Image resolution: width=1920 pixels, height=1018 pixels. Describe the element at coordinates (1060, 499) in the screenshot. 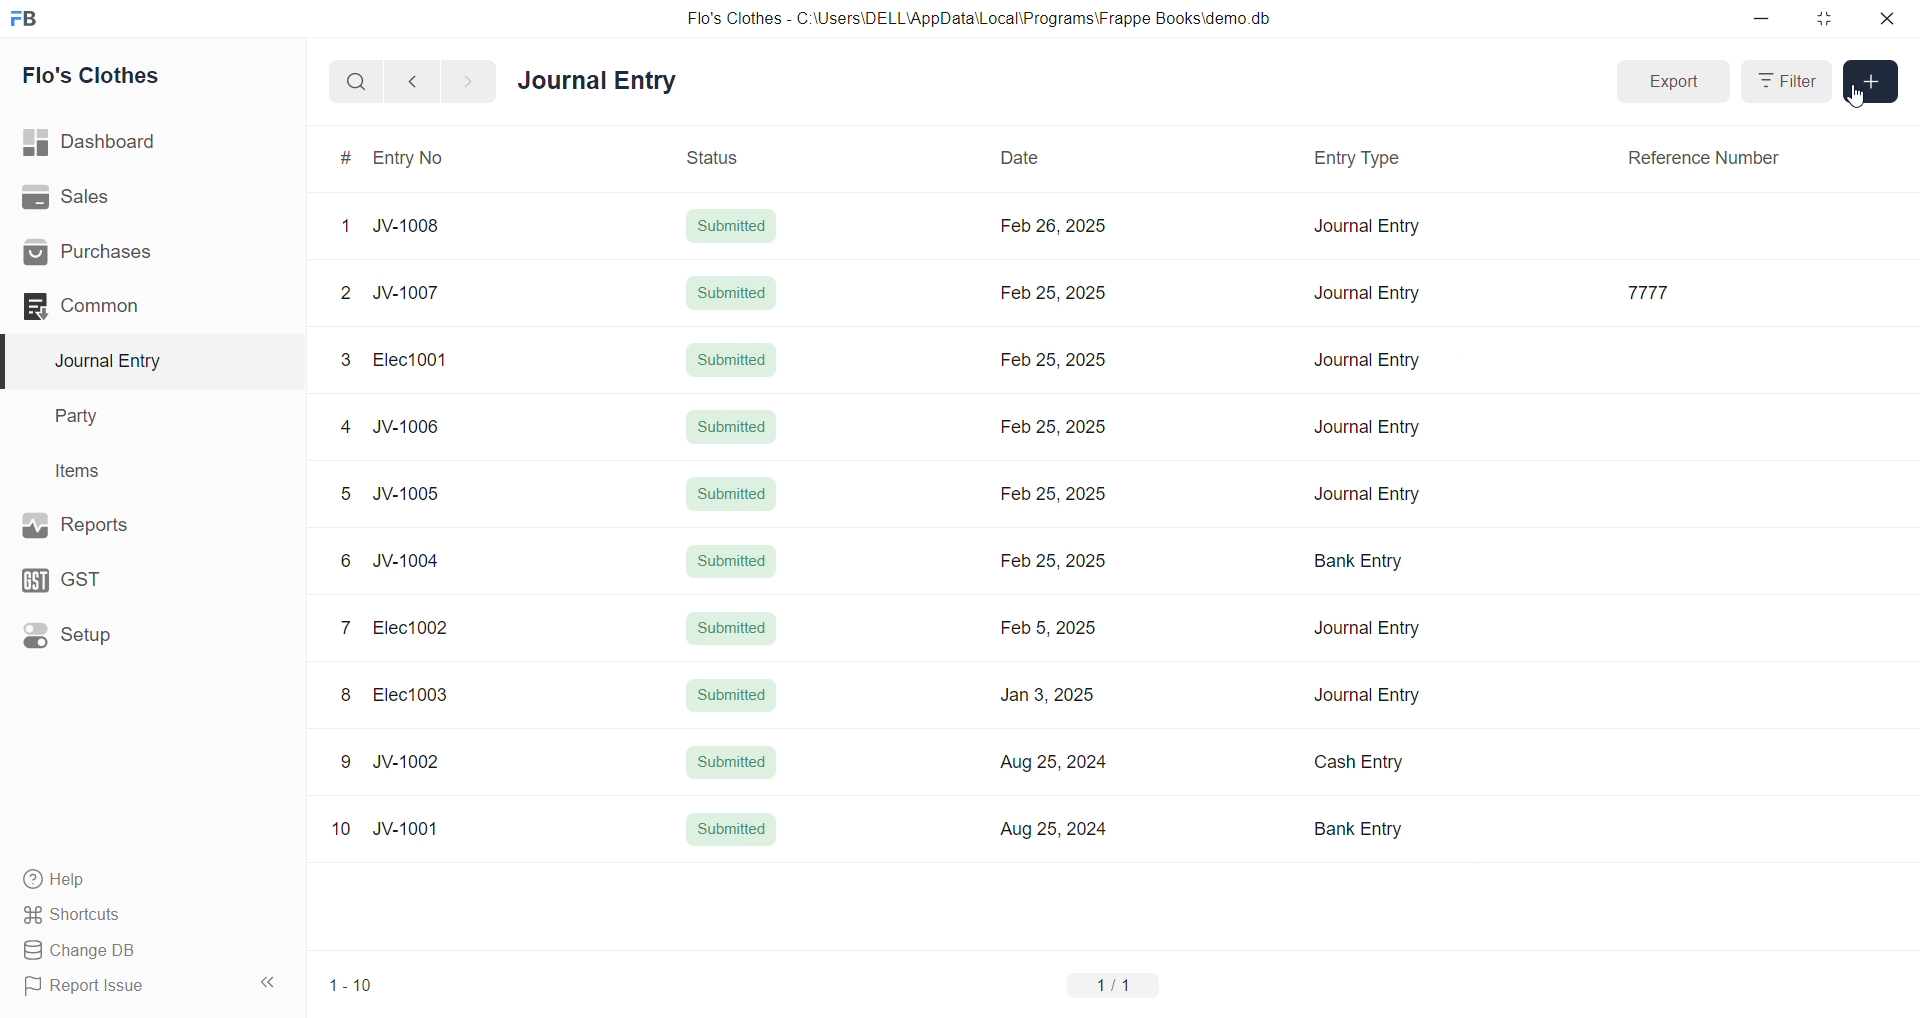

I see `Feb 25, 2025` at that location.